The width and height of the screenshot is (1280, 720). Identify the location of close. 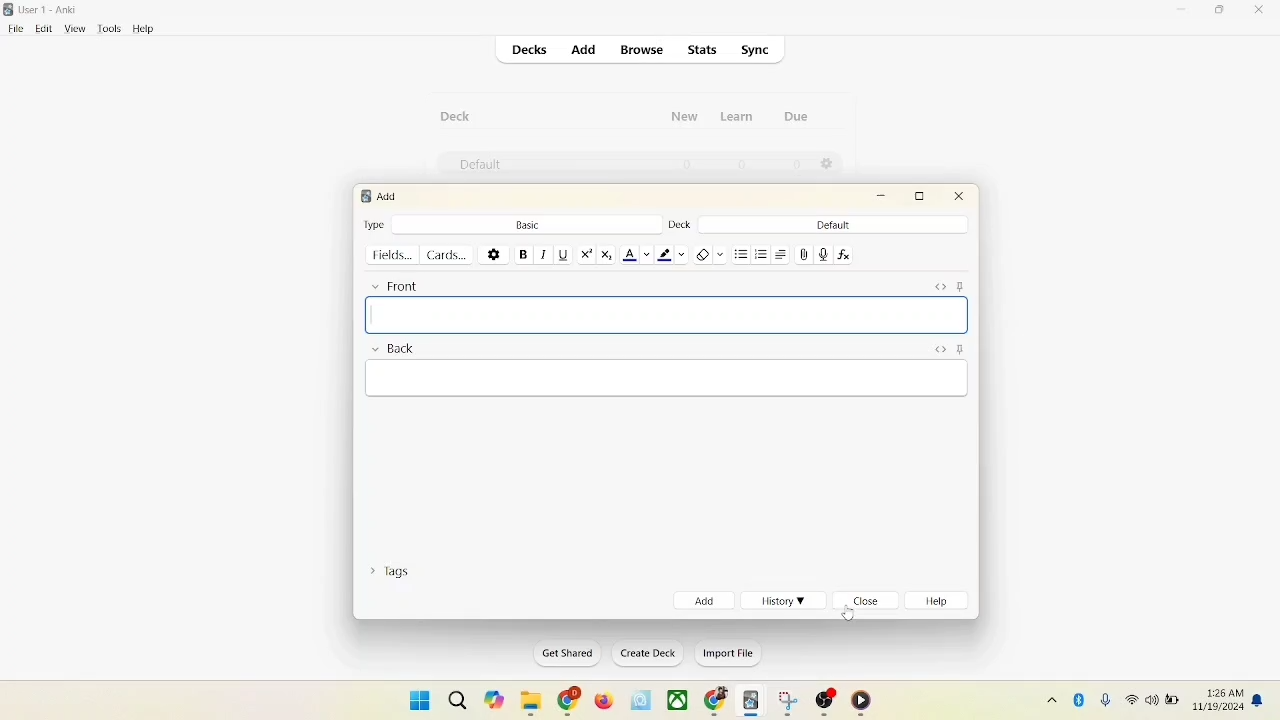
(868, 602).